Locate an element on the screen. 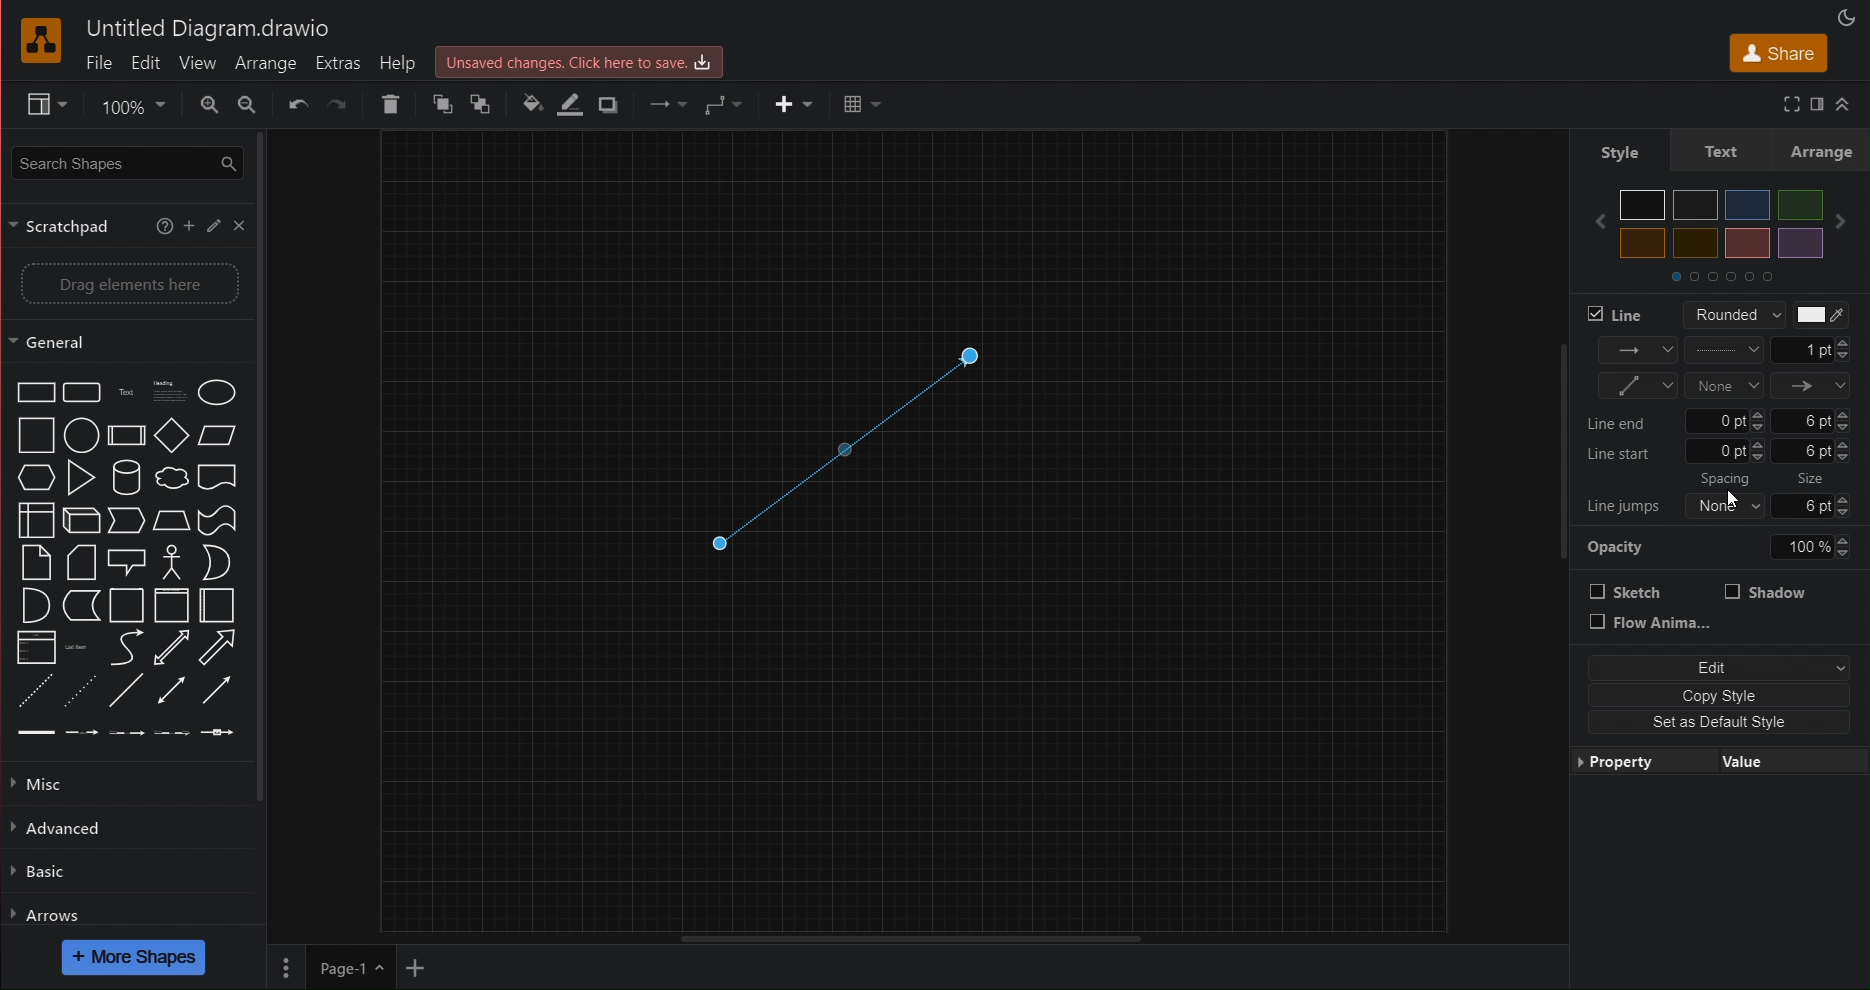  Style Colors is located at coordinates (1727, 233).